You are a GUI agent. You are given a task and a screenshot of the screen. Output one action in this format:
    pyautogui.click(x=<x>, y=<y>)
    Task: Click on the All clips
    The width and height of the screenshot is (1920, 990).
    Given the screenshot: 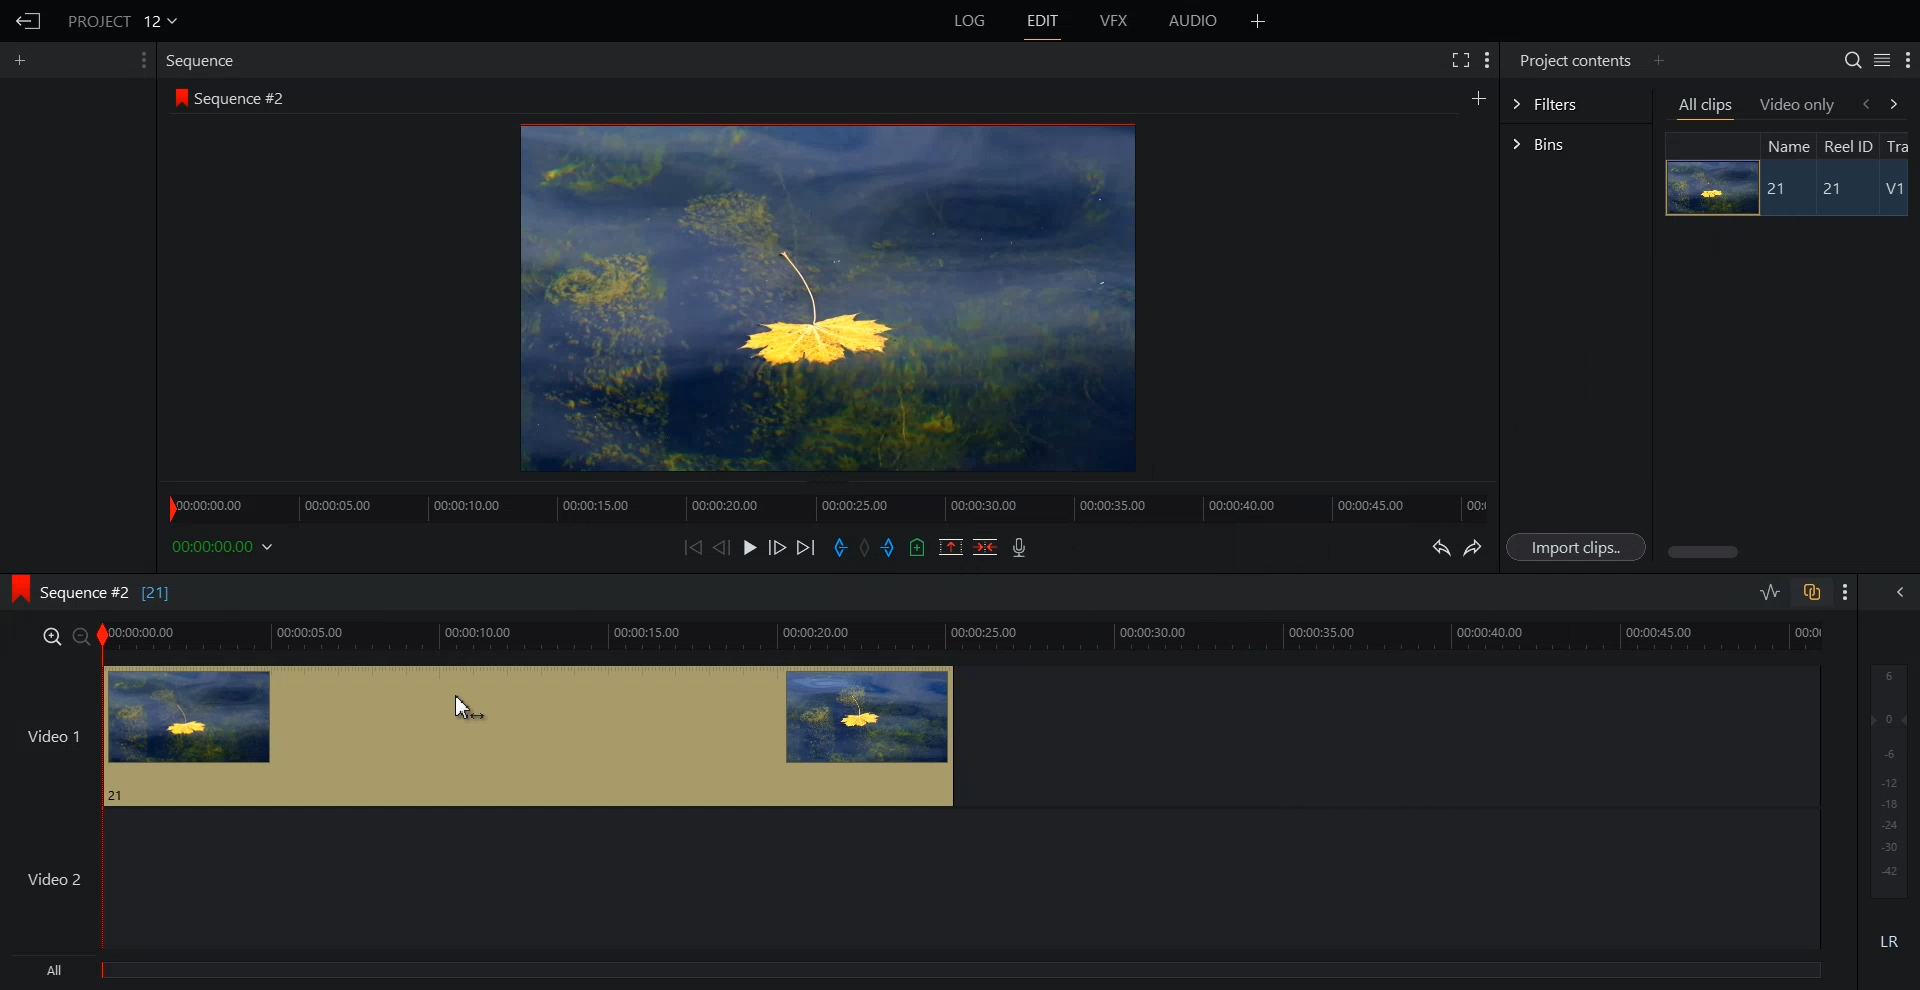 What is the action you would take?
    pyautogui.click(x=1707, y=107)
    